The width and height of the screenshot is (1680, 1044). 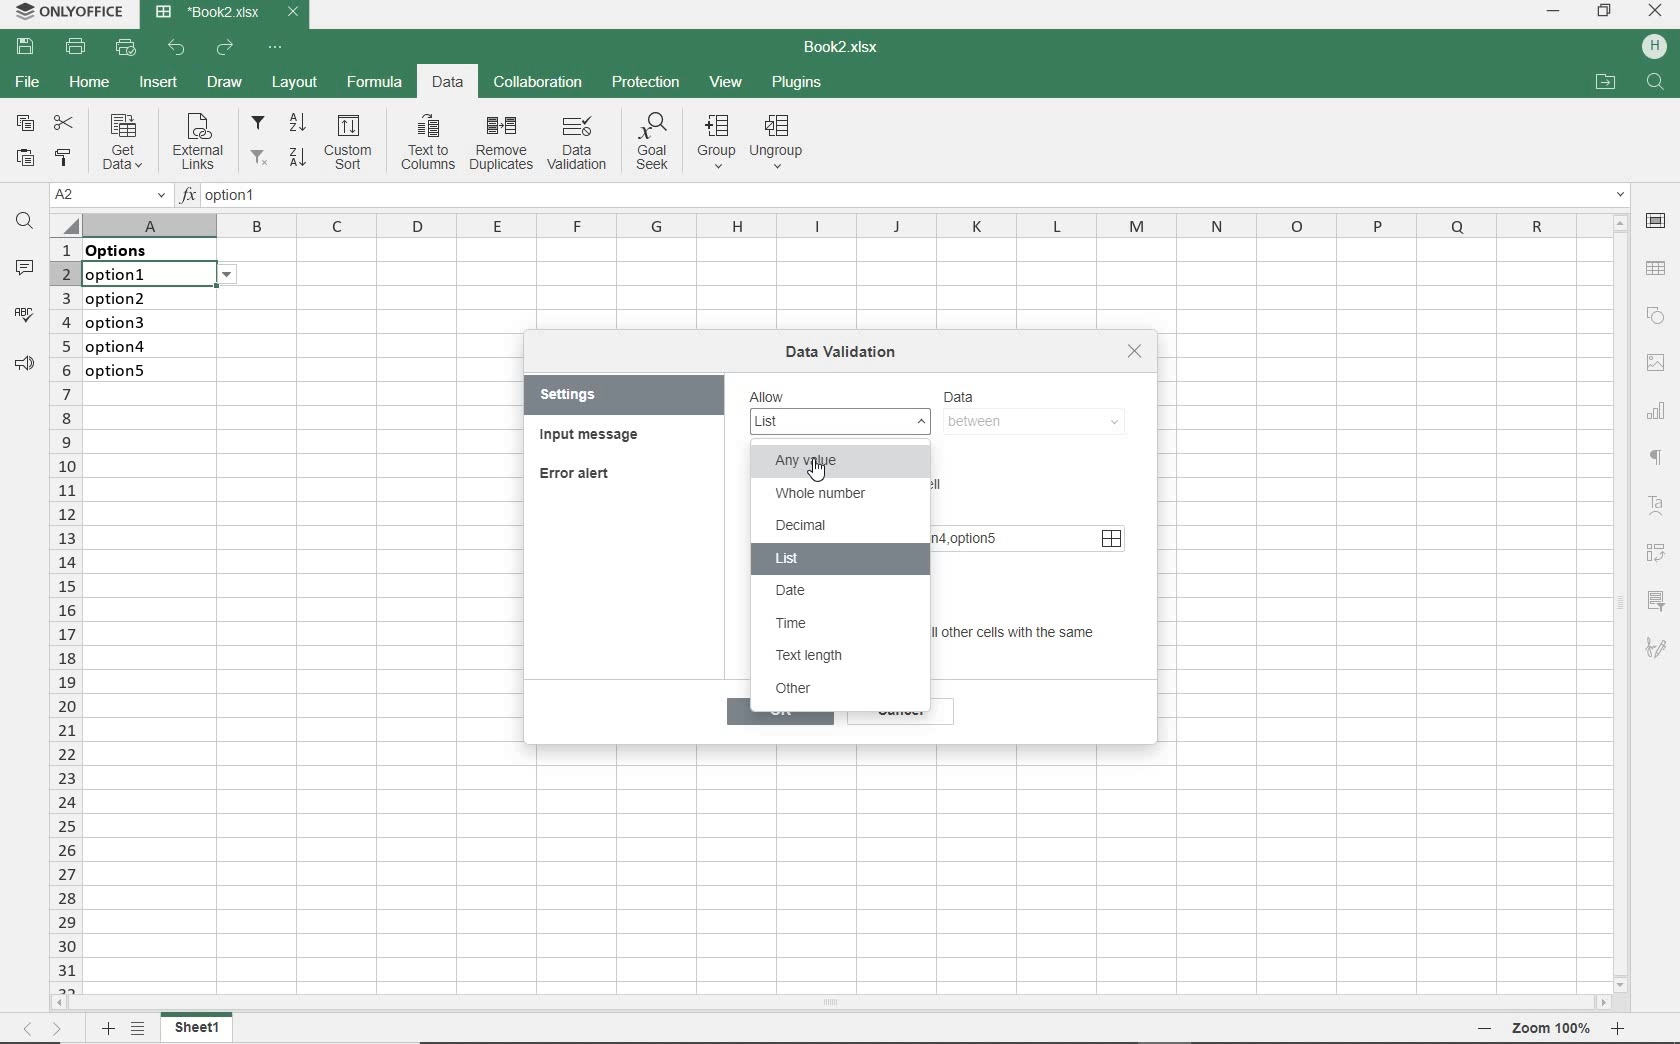 What do you see at coordinates (1114, 540) in the screenshot?
I see `source` at bounding box center [1114, 540].